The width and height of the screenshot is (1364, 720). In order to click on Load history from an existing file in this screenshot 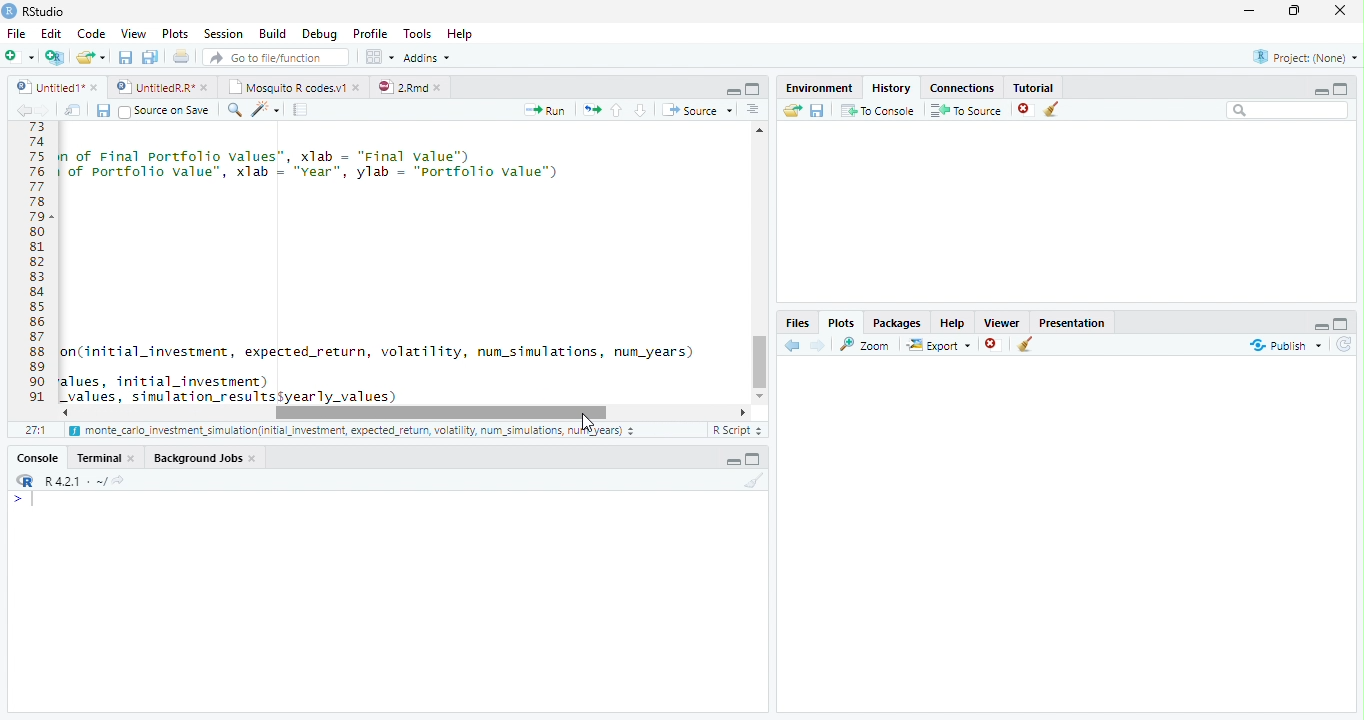, I will do `click(791, 111)`.